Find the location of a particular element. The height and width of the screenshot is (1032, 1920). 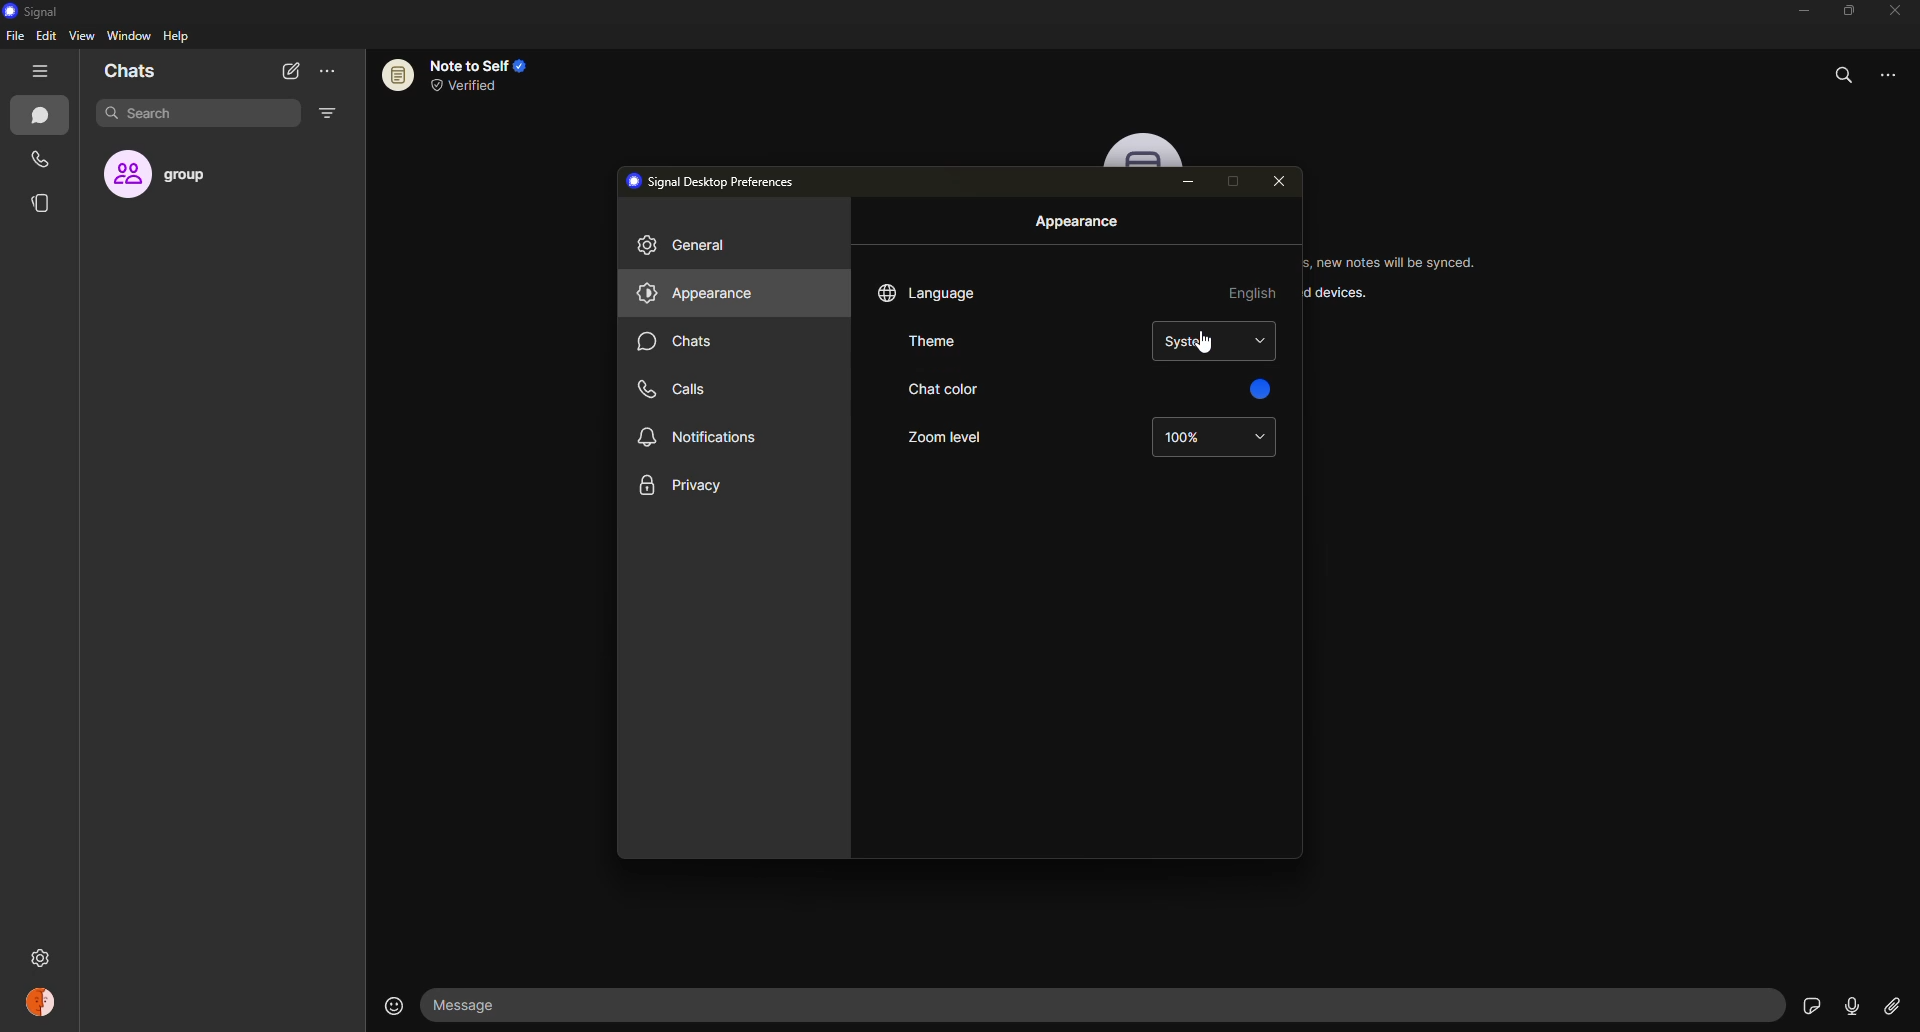

appearance is located at coordinates (698, 293).